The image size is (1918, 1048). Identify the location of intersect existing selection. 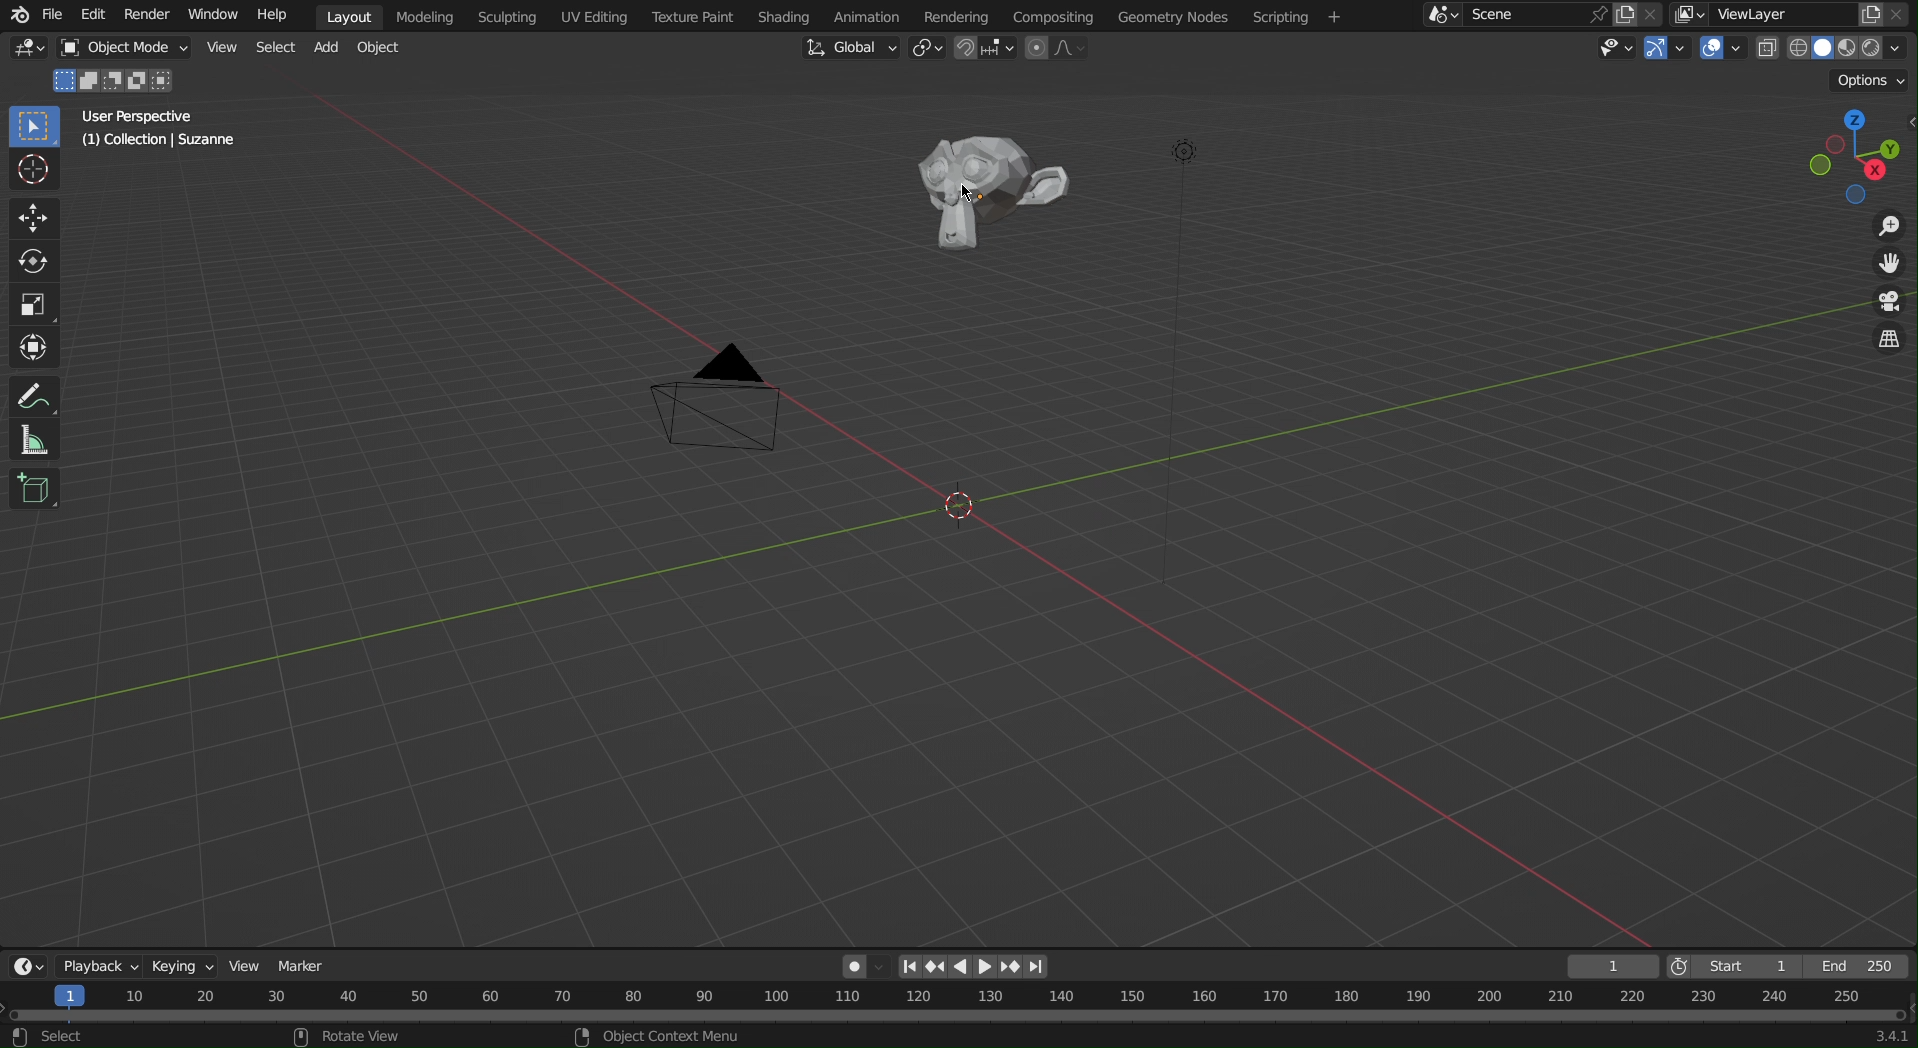
(168, 81).